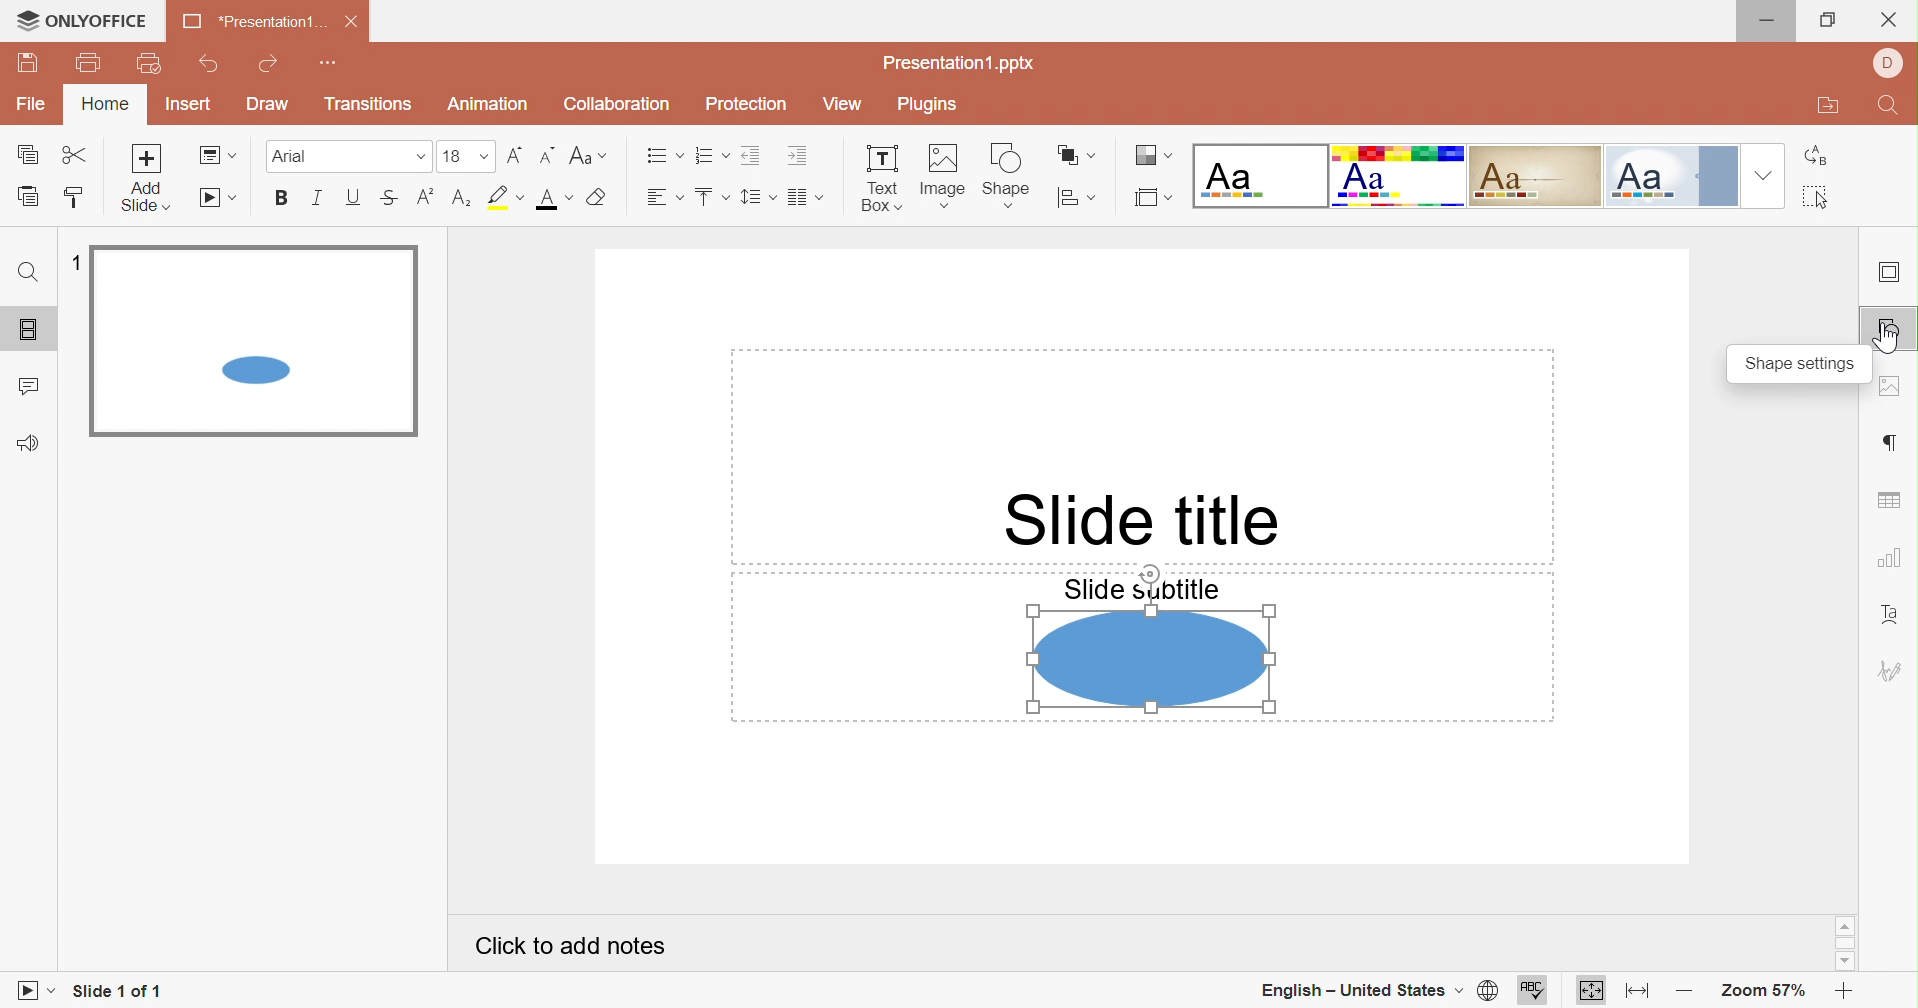  Describe the element at coordinates (932, 104) in the screenshot. I see `Plugins` at that location.